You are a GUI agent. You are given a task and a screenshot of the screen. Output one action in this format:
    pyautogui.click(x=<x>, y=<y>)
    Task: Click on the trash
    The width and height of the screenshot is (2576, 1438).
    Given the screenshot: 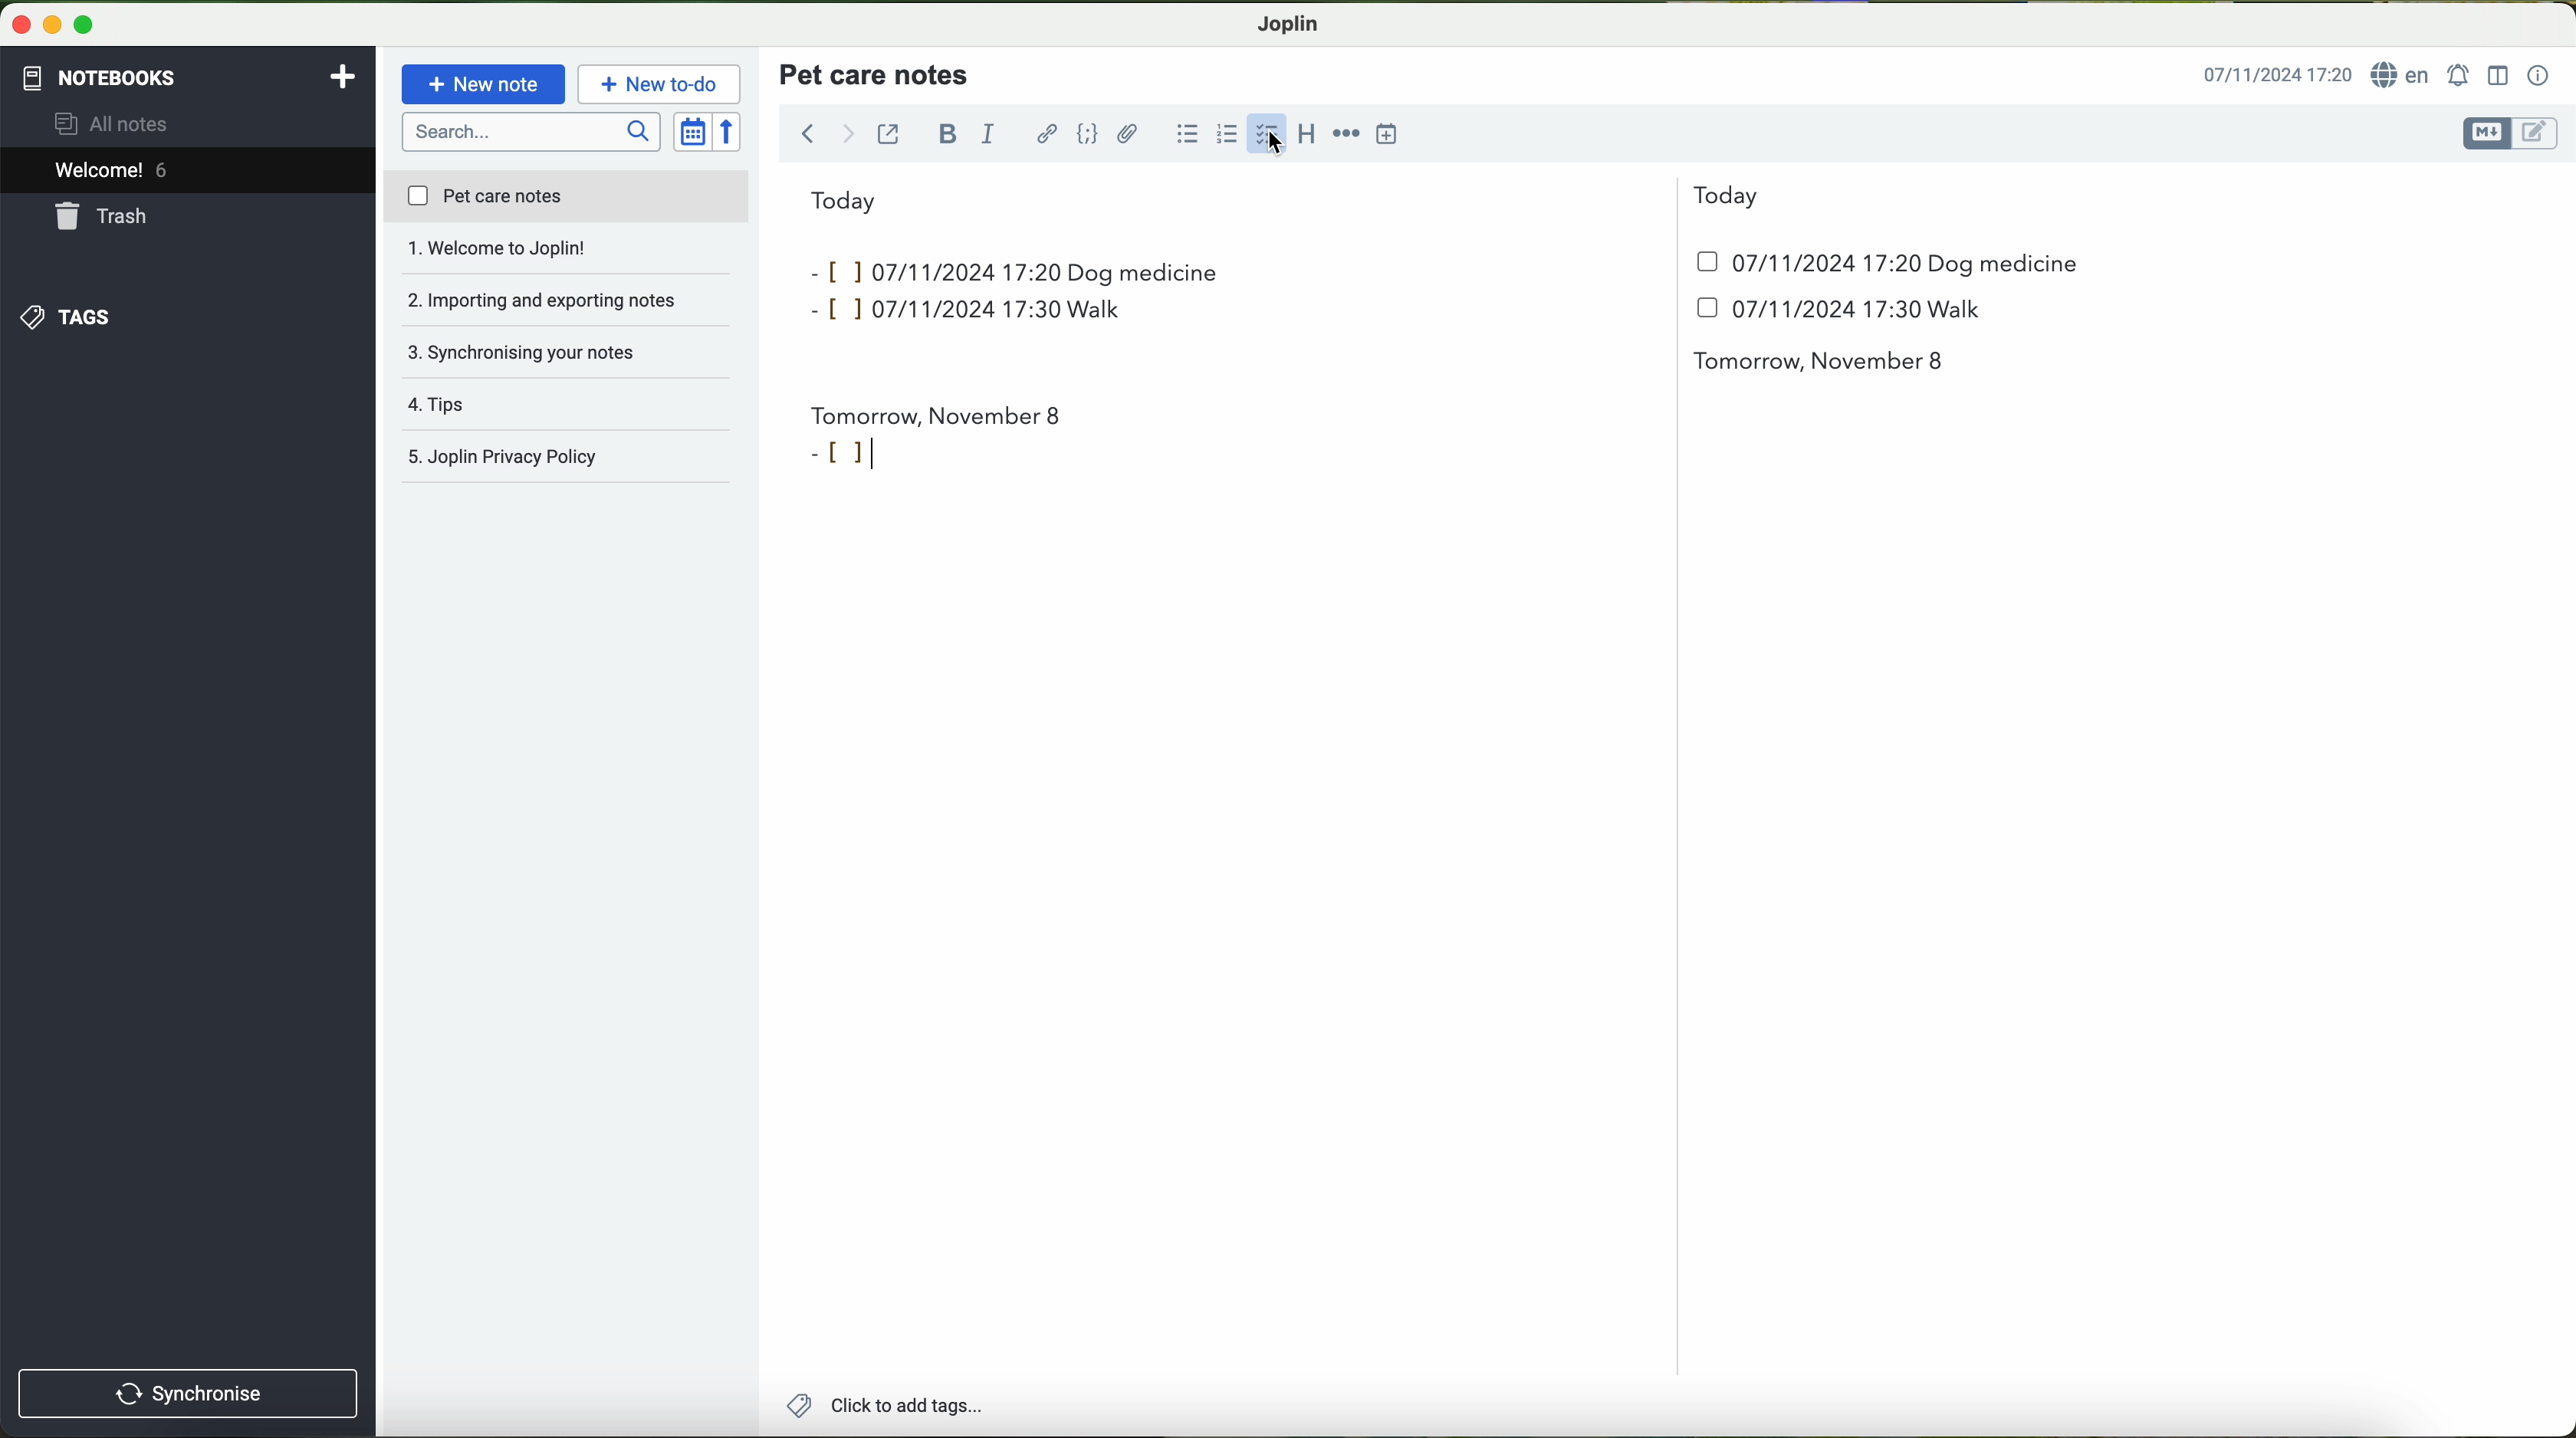 What is the action you would take?
    pyautogui.click(x=103, y=219)
    